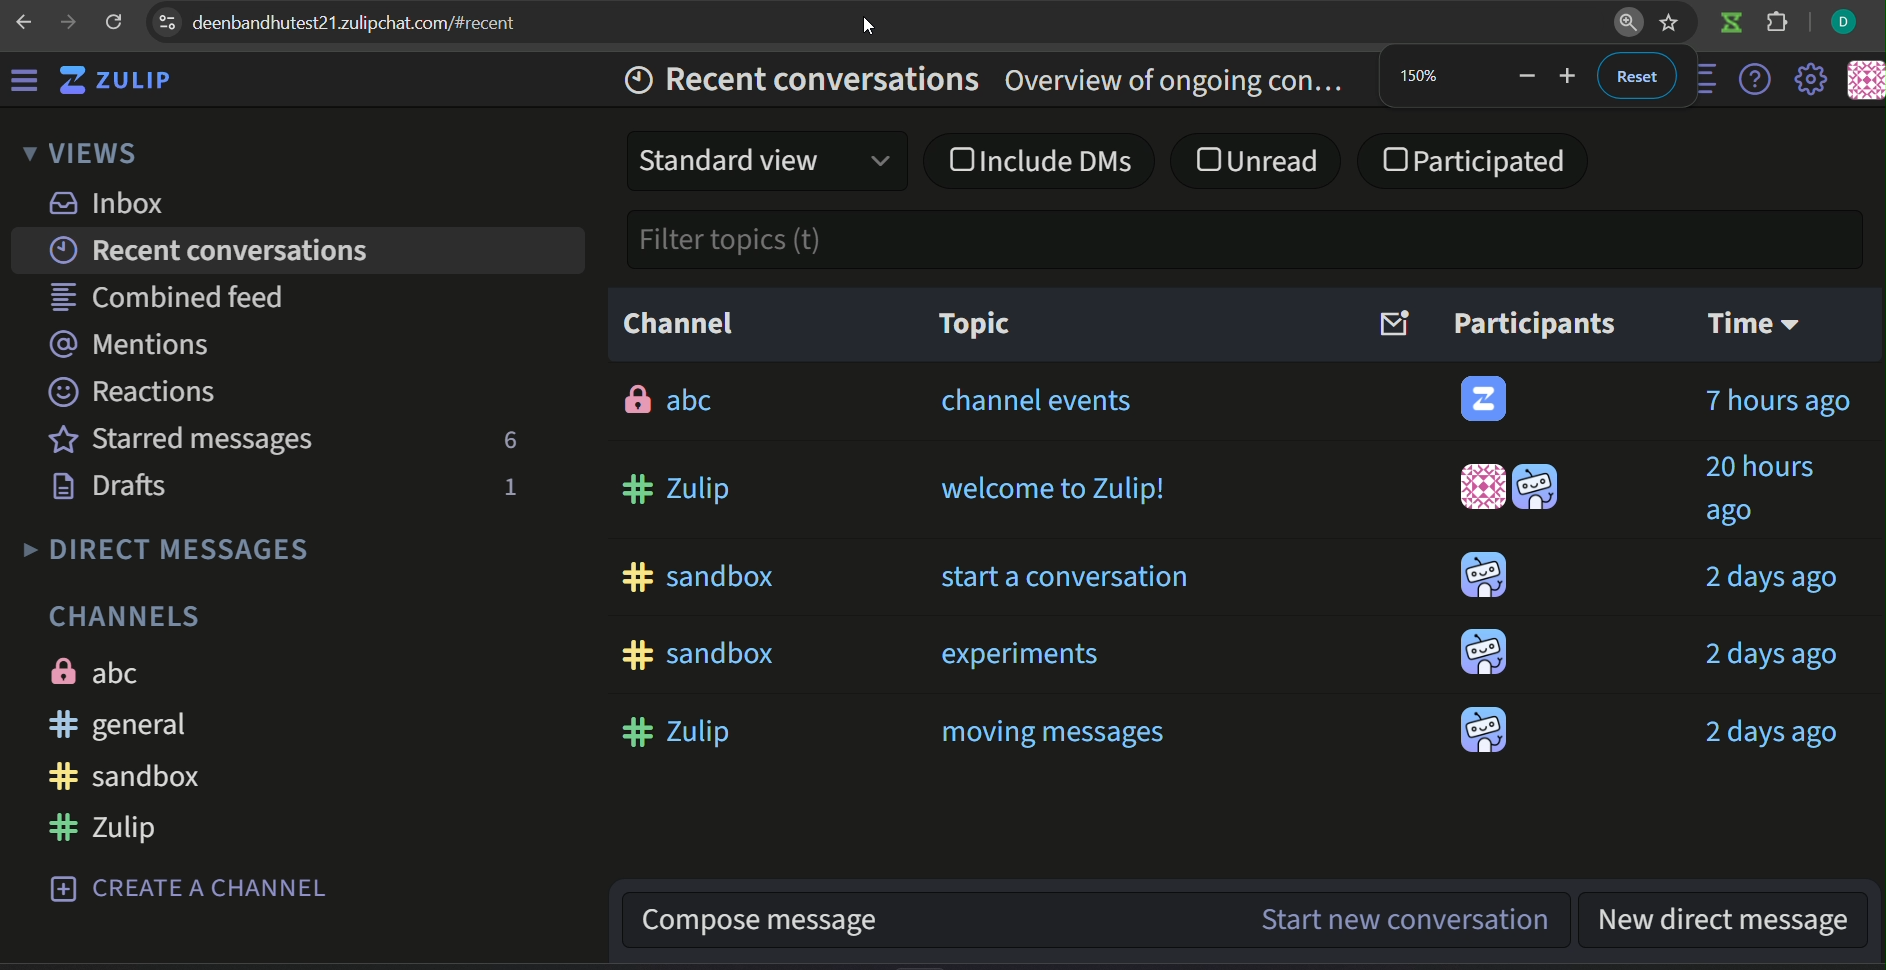 Image resolution: width=1886 pixels, height=970 pixels. Describe the element at coordinates (104, 203) in the screenshot. I see `inbox` at that location.